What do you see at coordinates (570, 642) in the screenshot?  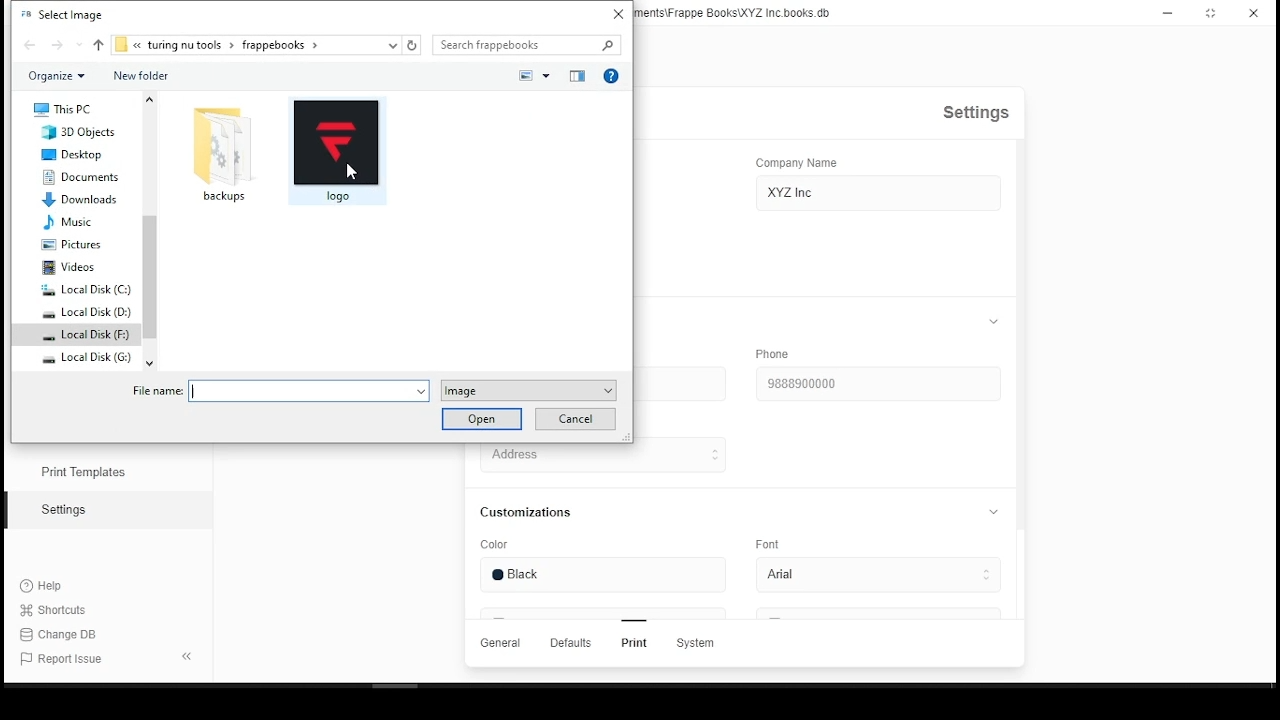 I see `Defaults` at bounding box center [570, 642].